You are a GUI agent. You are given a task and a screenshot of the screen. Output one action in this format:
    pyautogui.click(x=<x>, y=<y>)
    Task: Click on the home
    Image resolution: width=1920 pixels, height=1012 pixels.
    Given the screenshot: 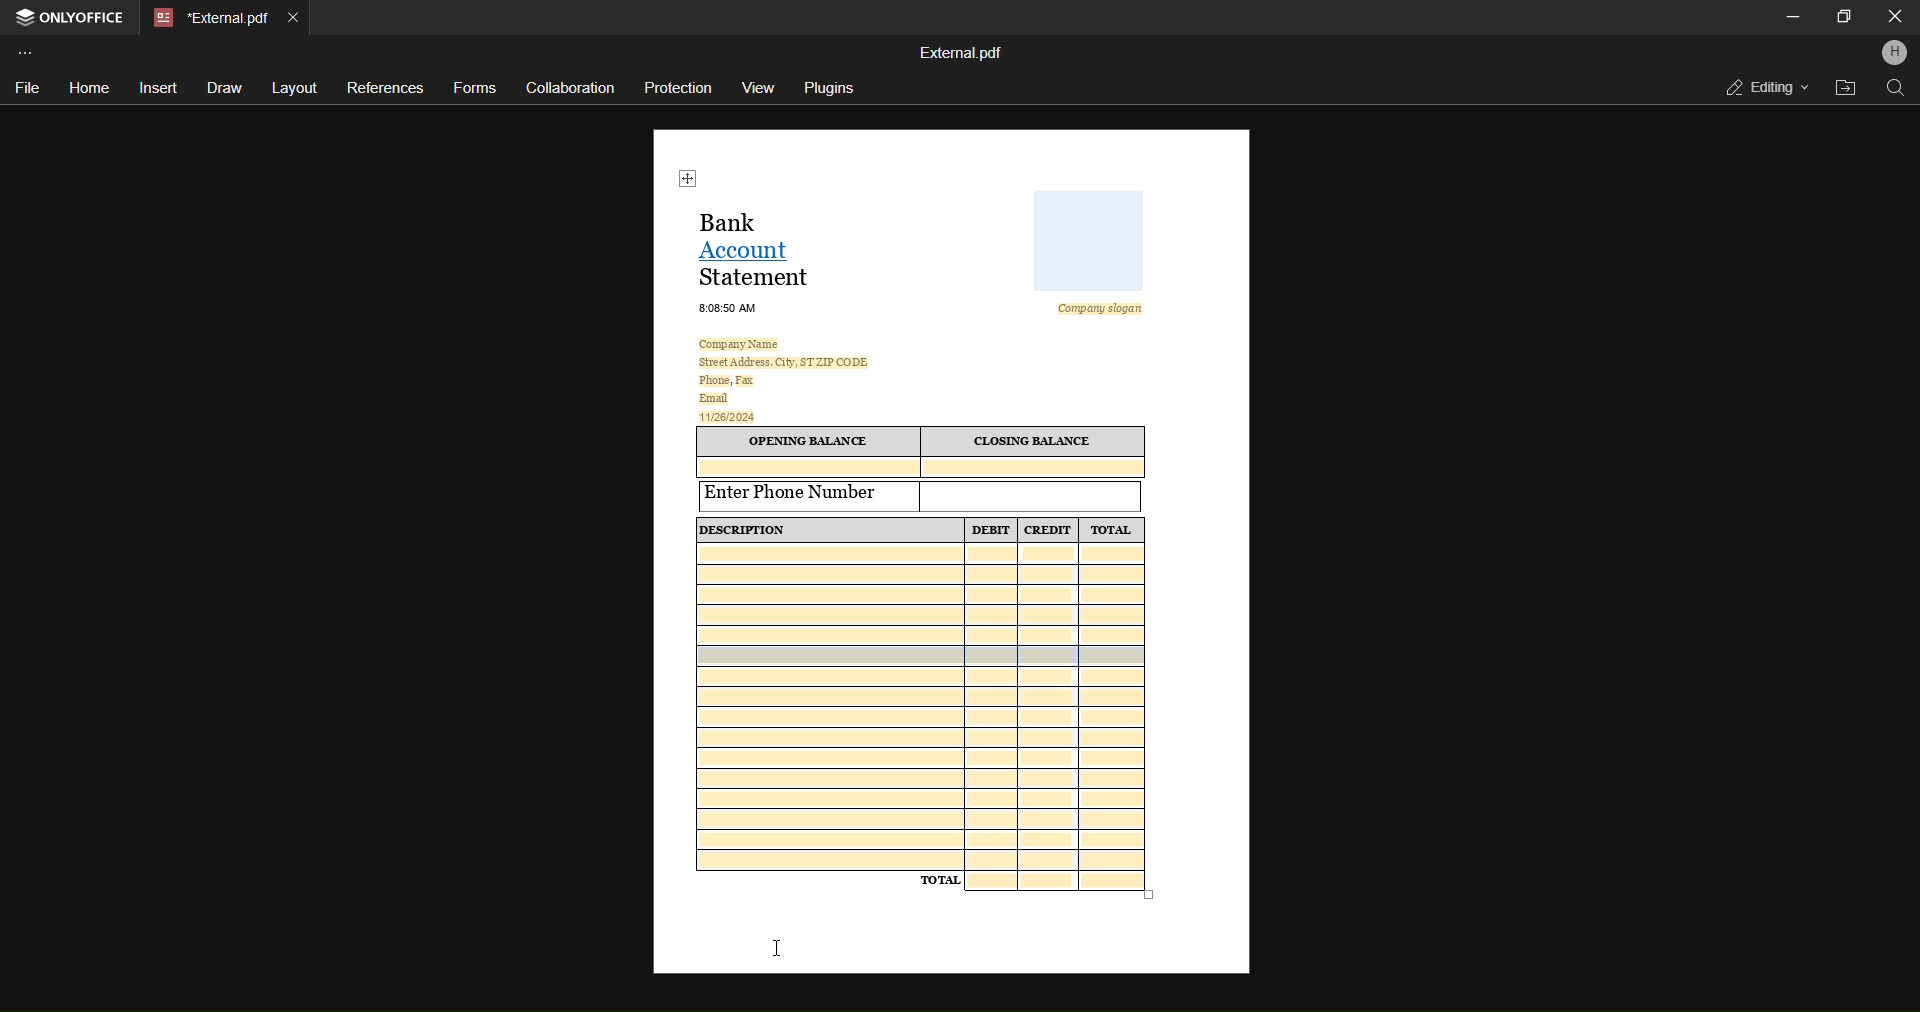 What is the action you would take?
    pyautogui.click(x=89, y=89)
    